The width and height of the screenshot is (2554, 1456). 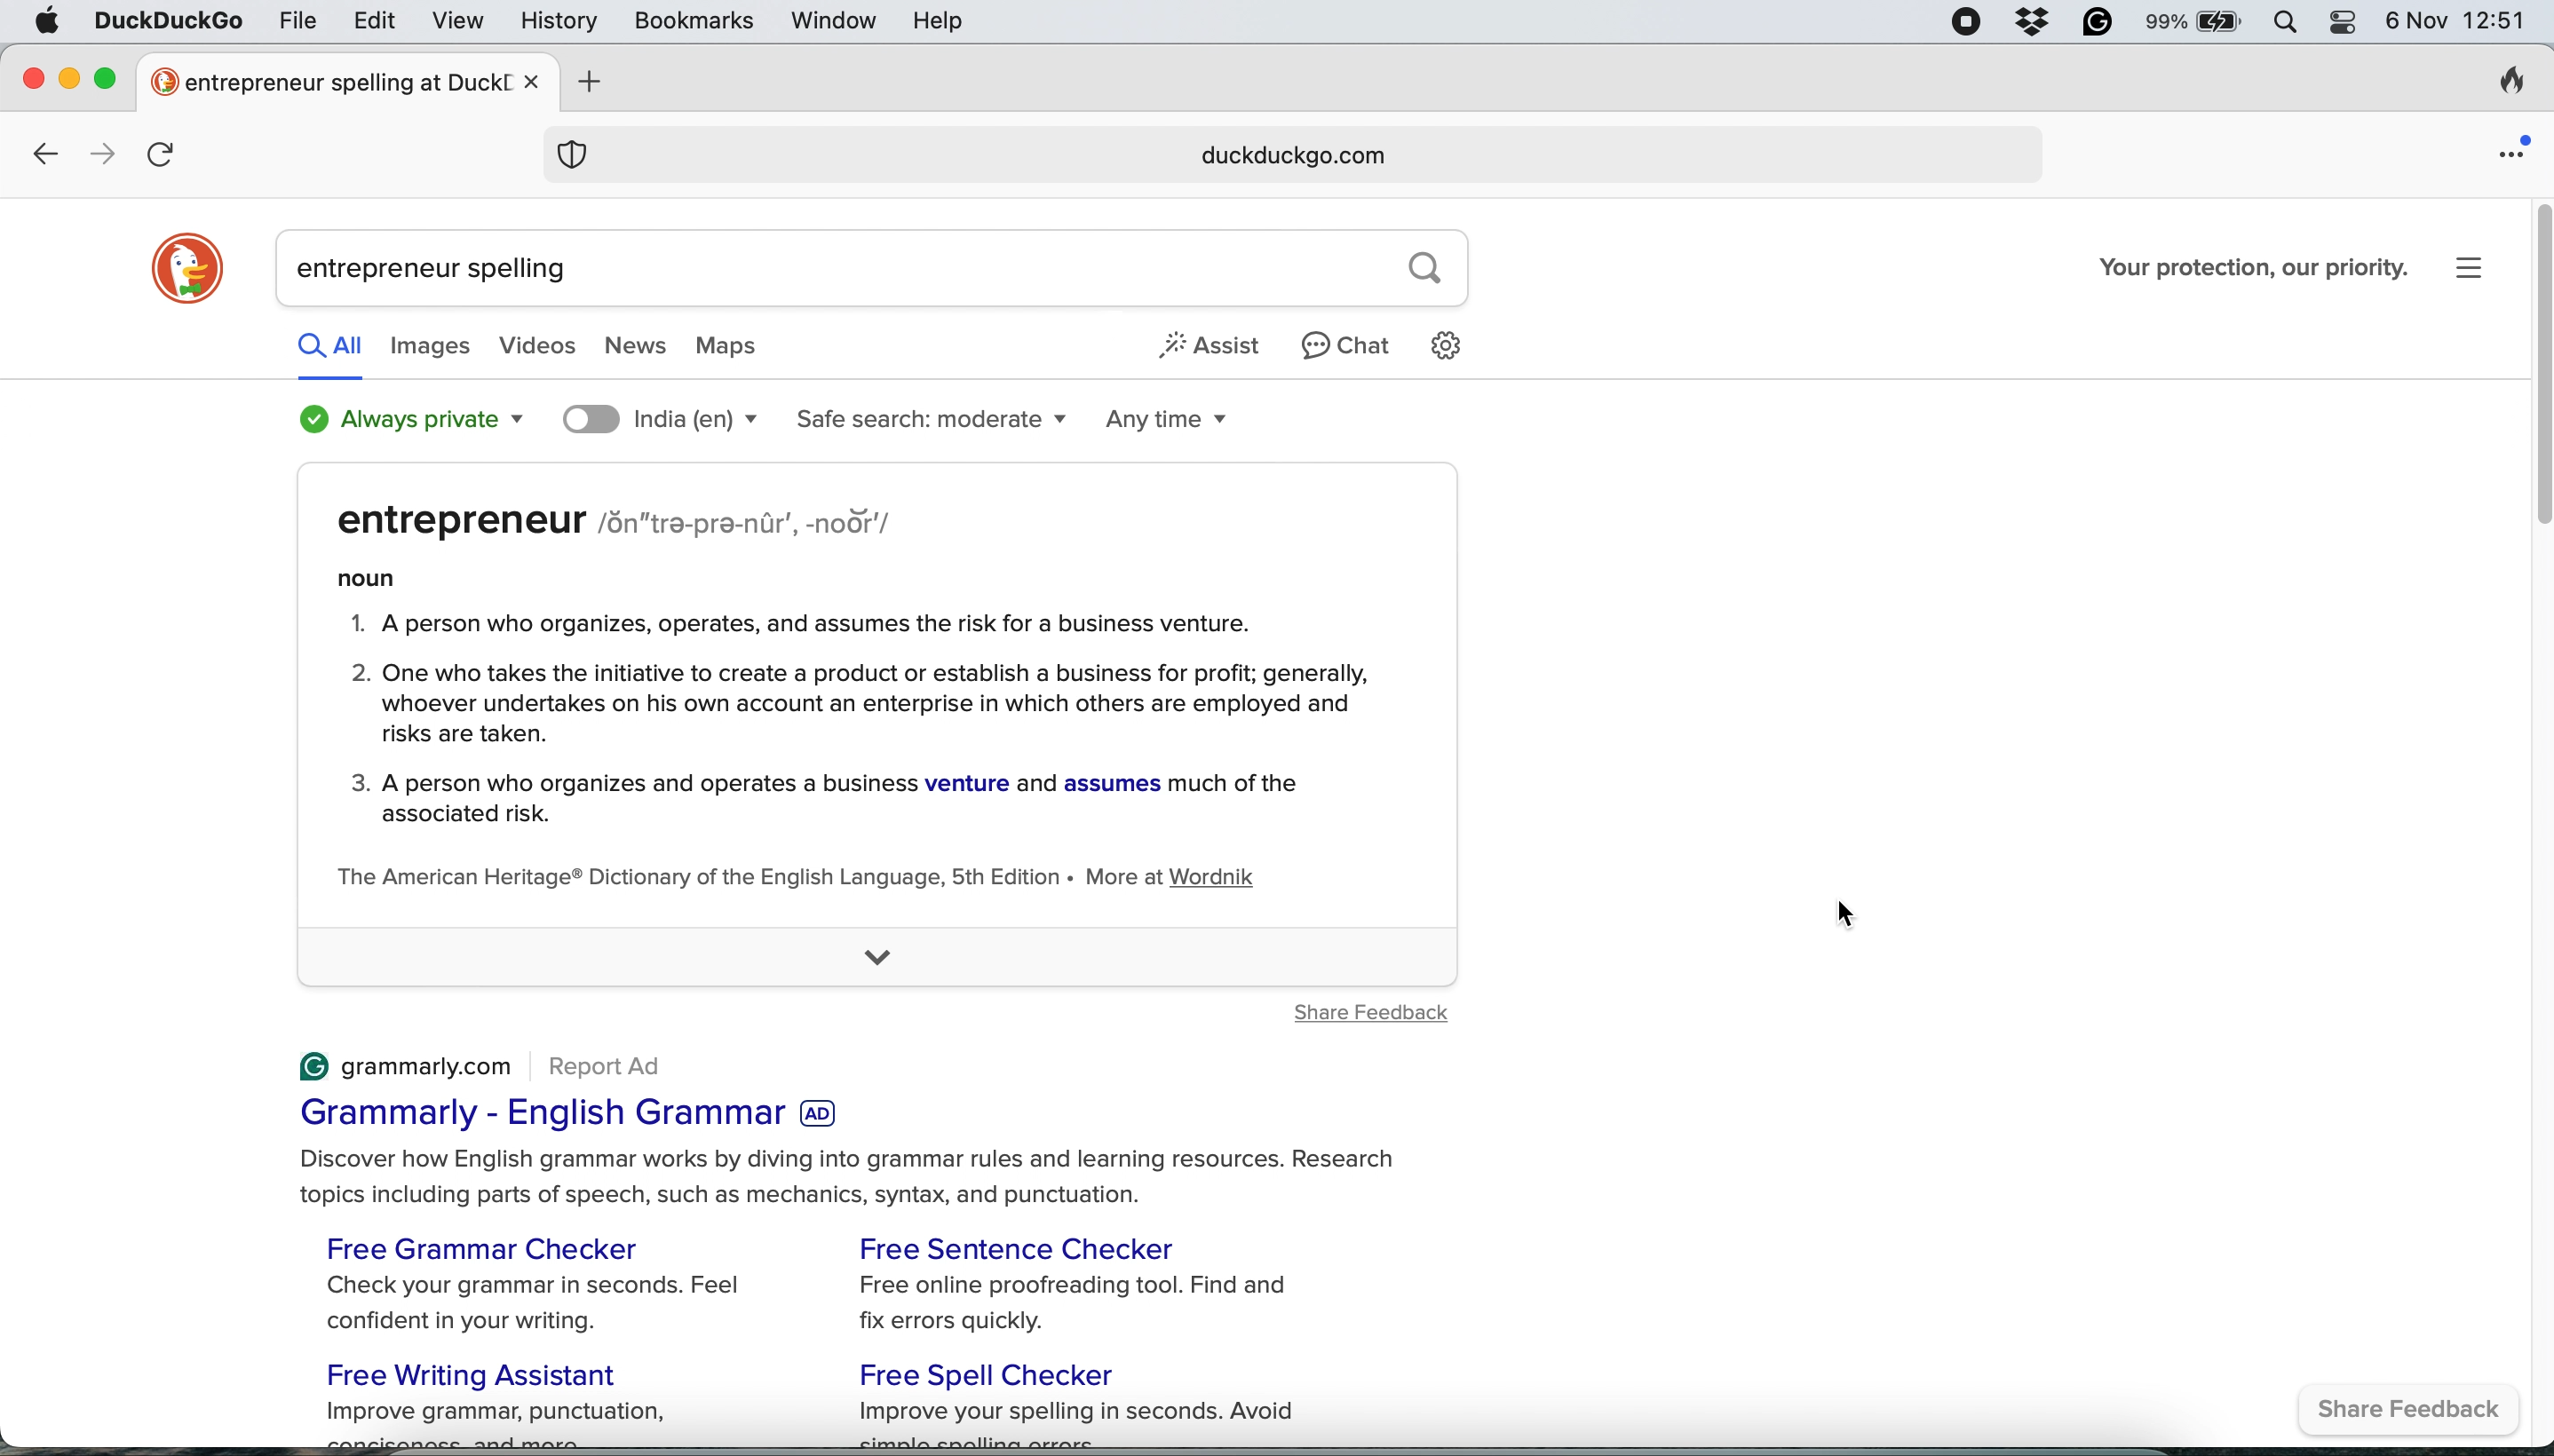 What do you see at coordinates (392, 415) in the screenshot?
I see `always private` at bounding box center [392, 415].